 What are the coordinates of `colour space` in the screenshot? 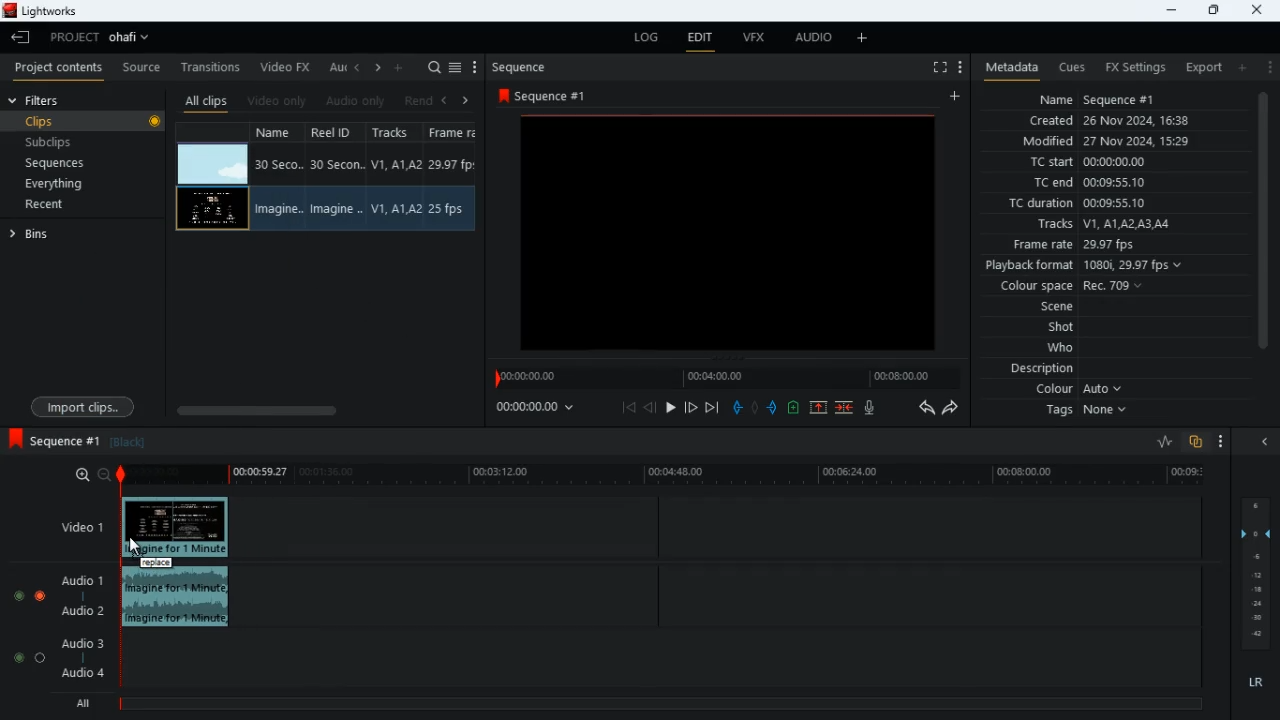 It's located at (1066, 287).